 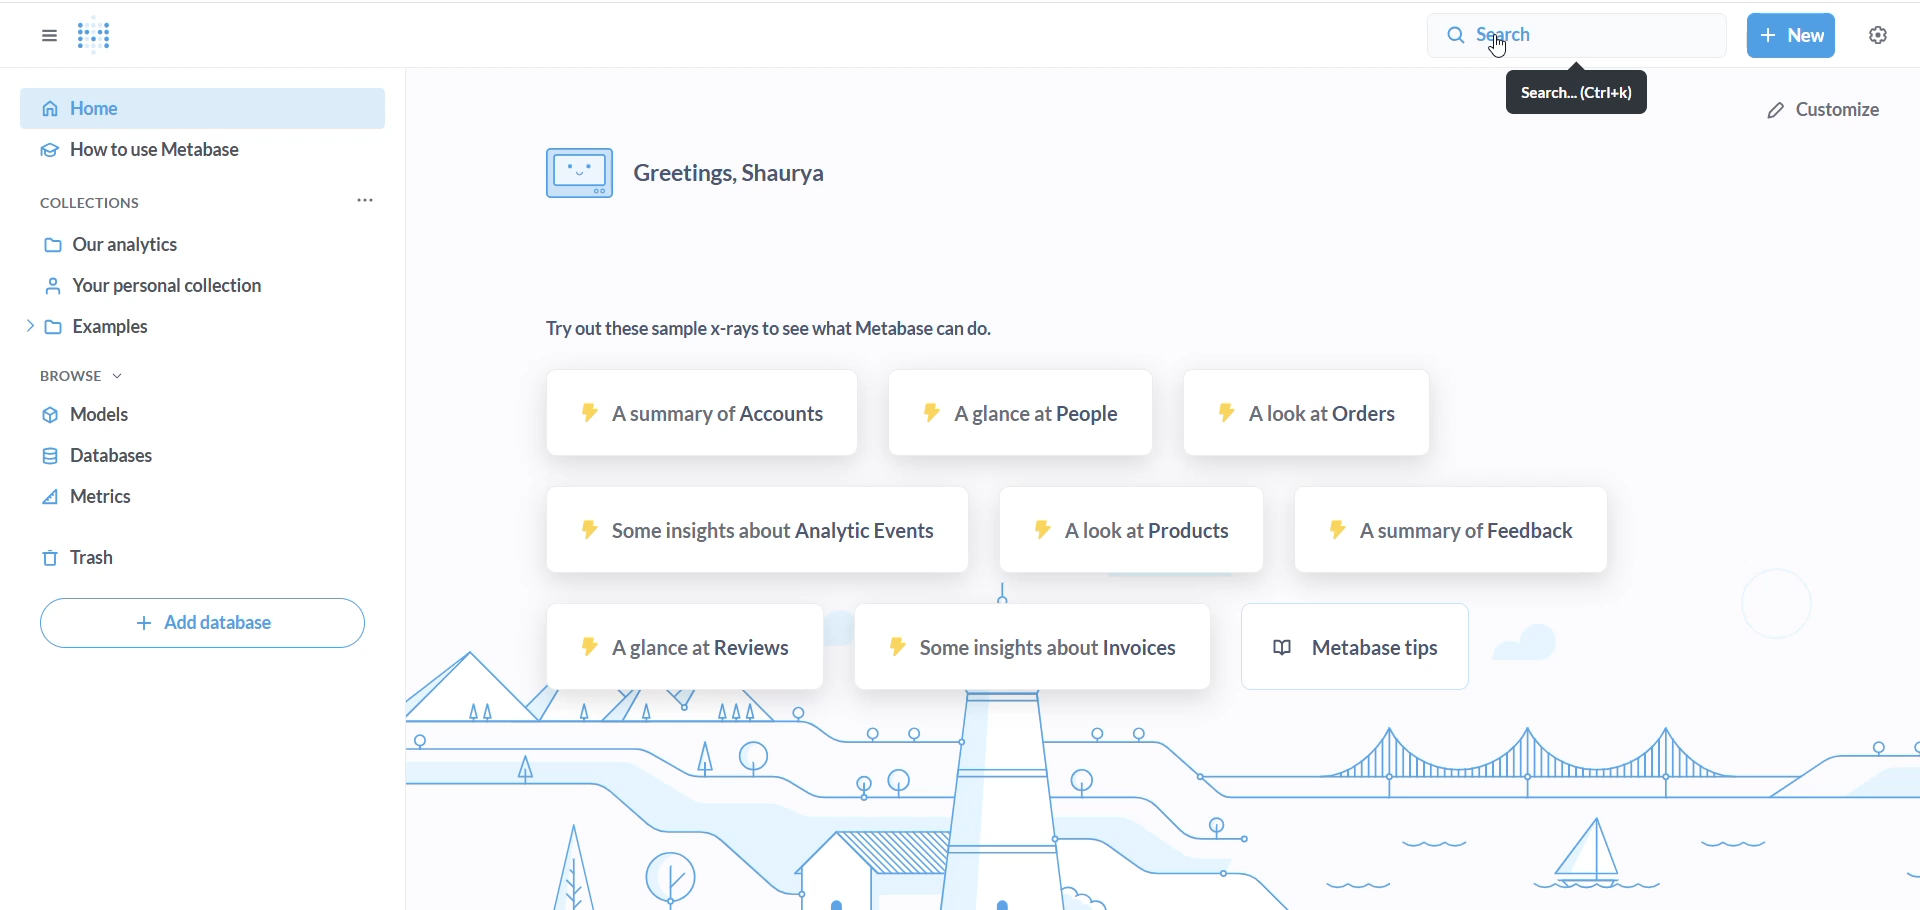 I want to click on Search...(Ctrl+k), so click(x=1582, y=94).